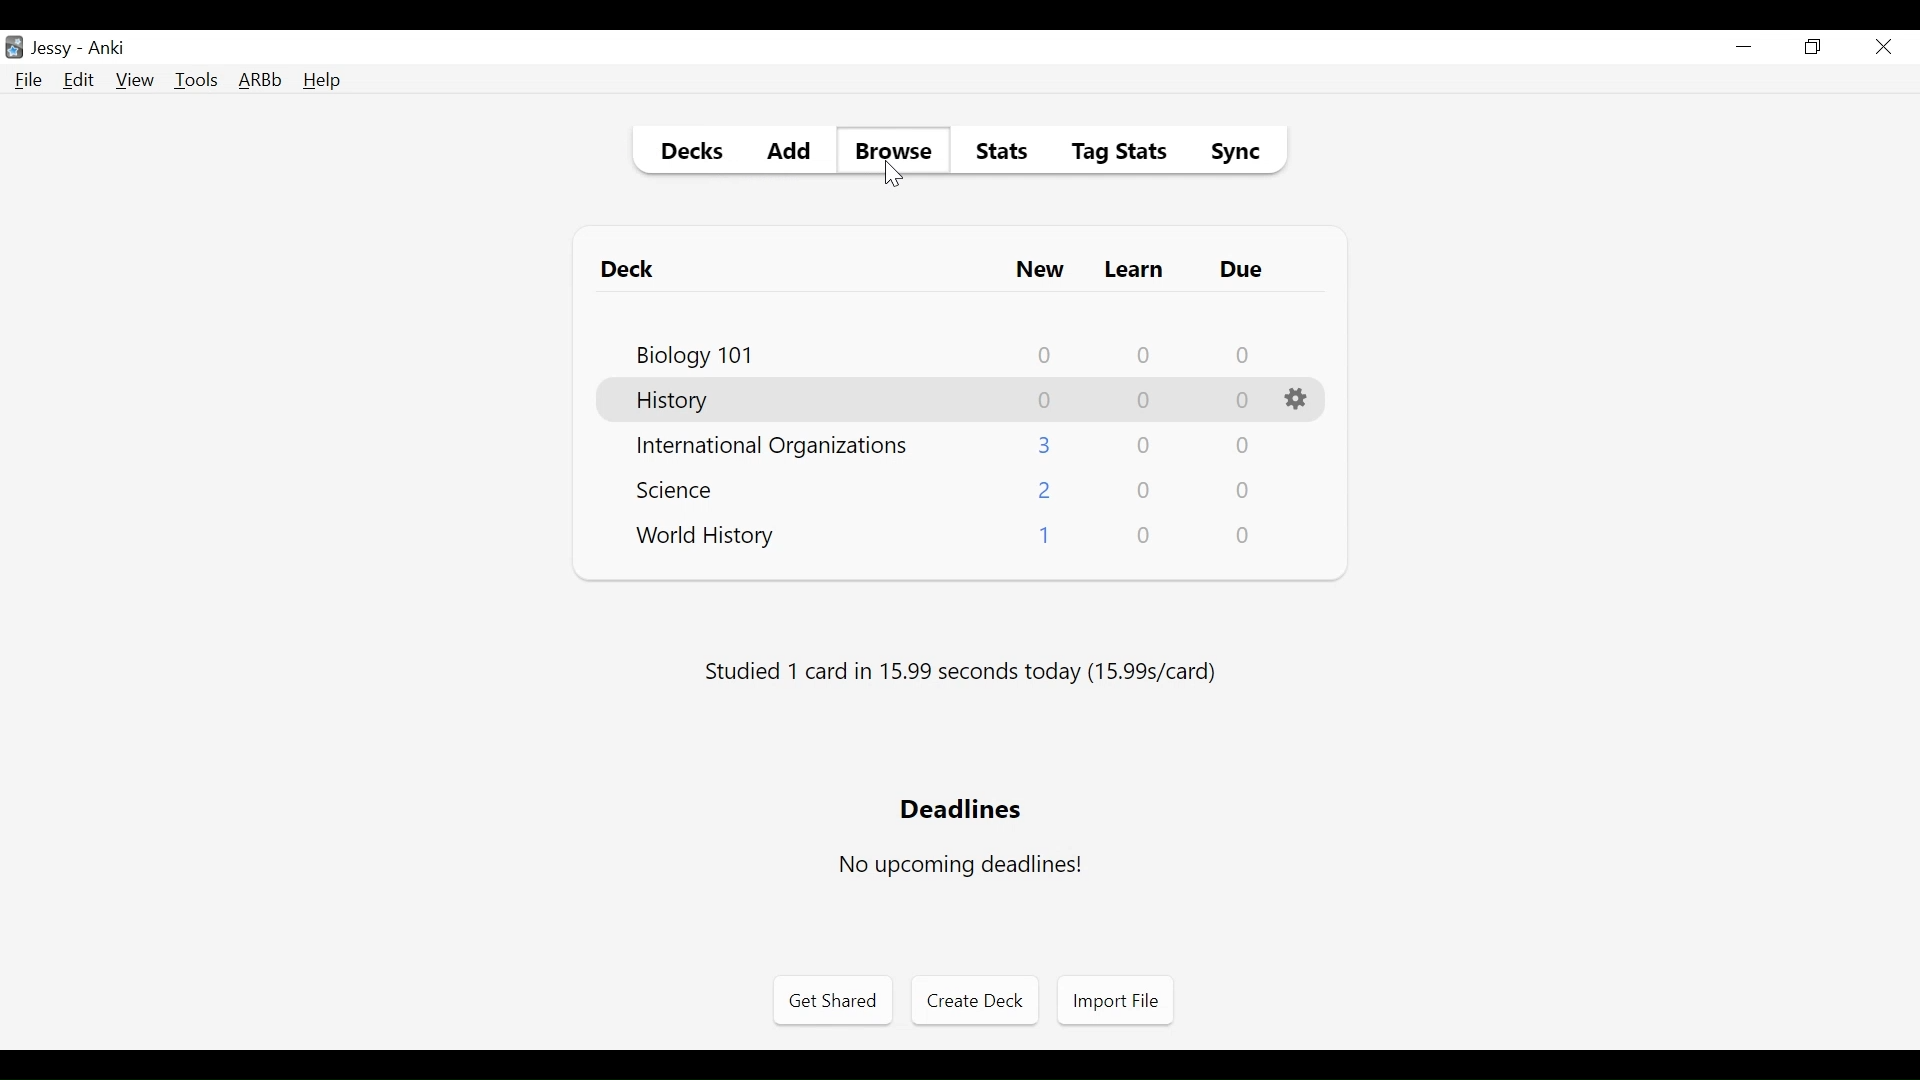 Image resolution: width=1920 pixels, height=1080 pixels. Describe the element at coordinates (1145, 400) in the screenshot. I see `Learn Card Count` at that location.